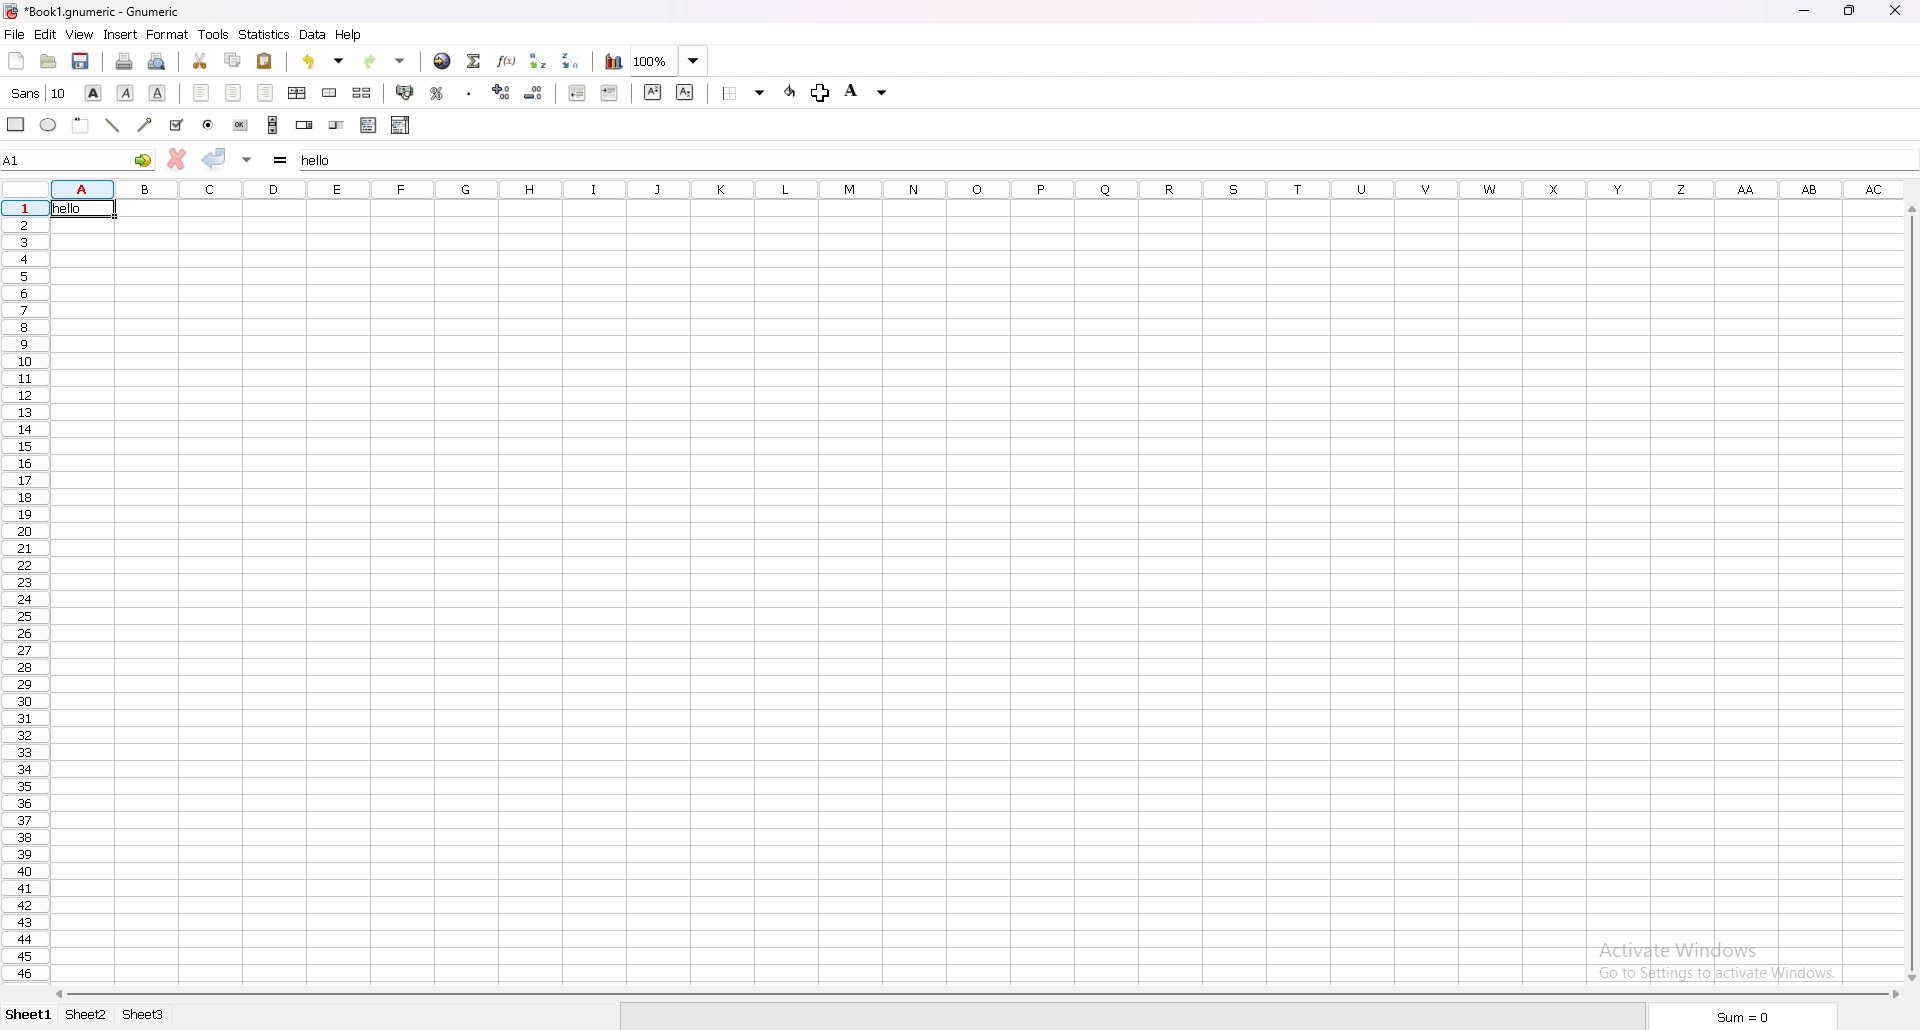 The height and width of the screenshot is (1030, 1920). I want to click on copy, so click(234, 59).